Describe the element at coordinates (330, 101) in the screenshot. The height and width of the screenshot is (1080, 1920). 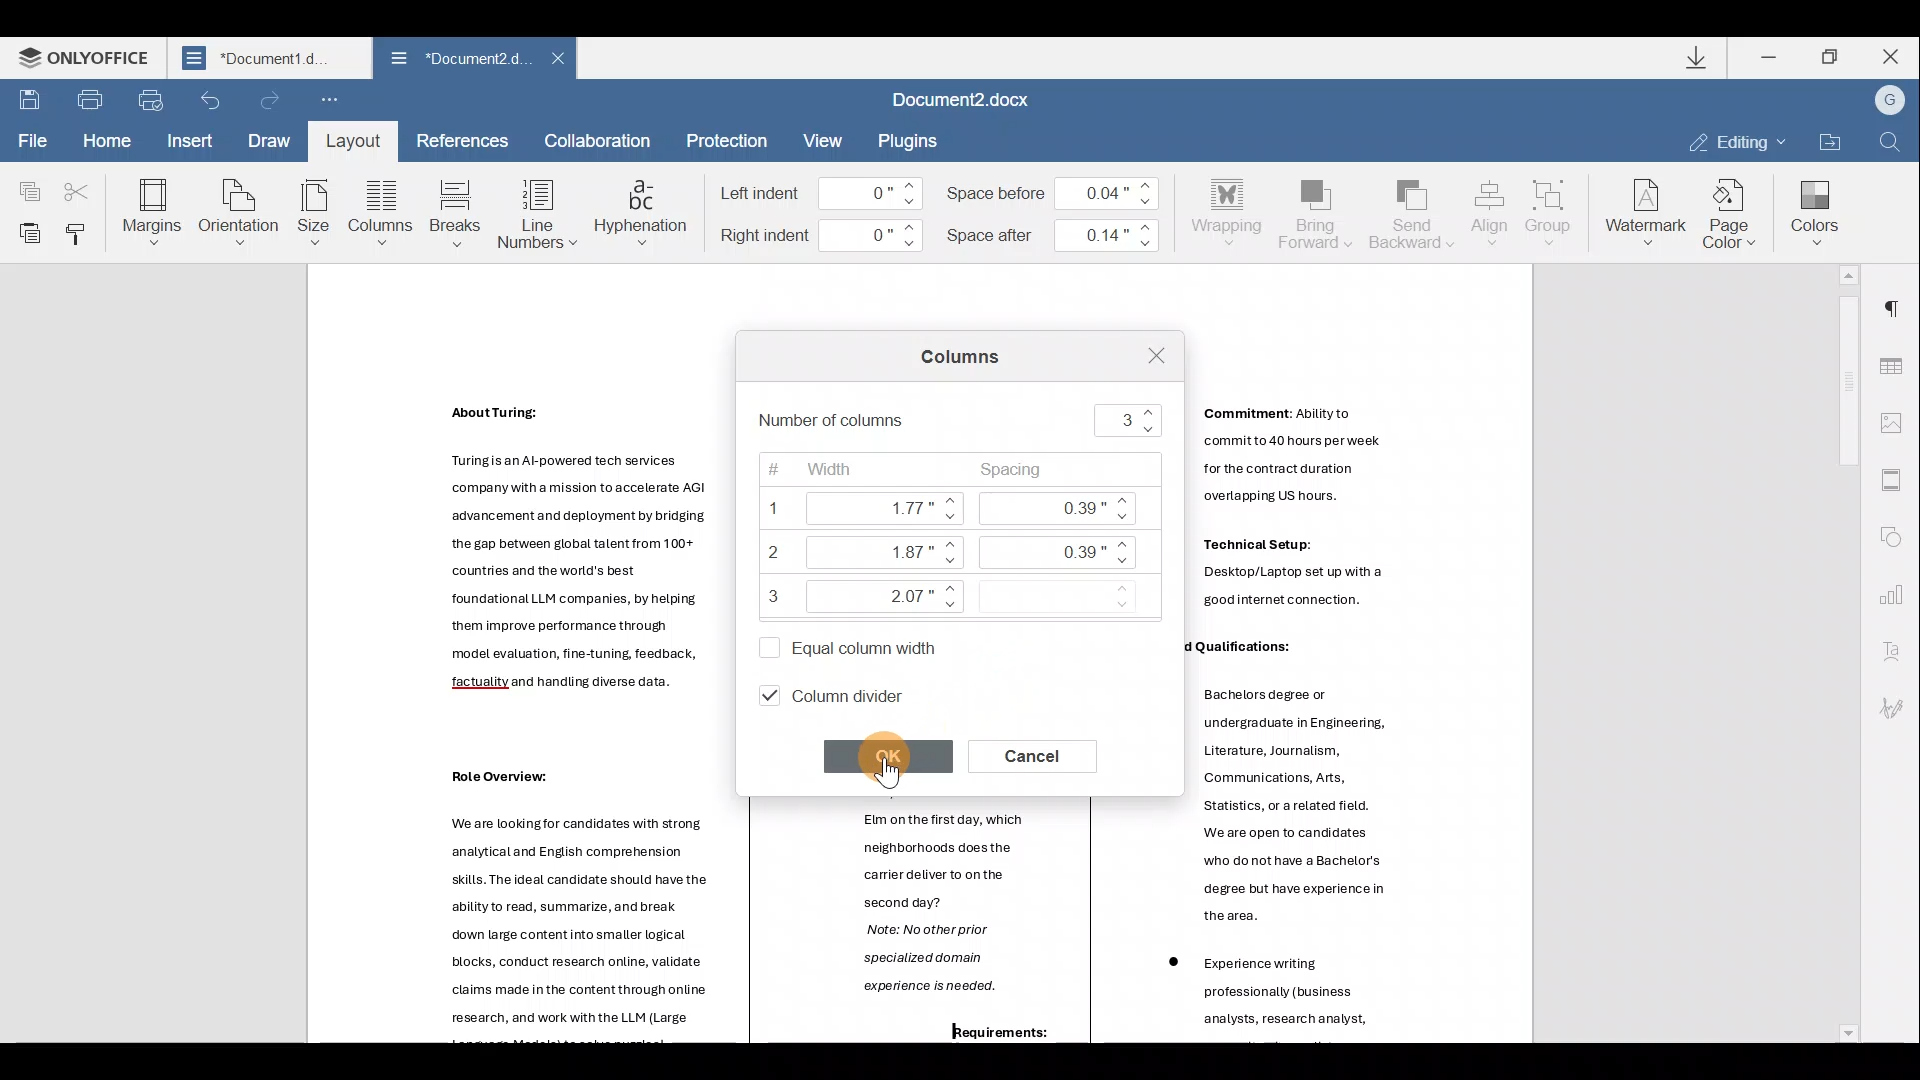
I see `Customize quick access toolbar` at that location.